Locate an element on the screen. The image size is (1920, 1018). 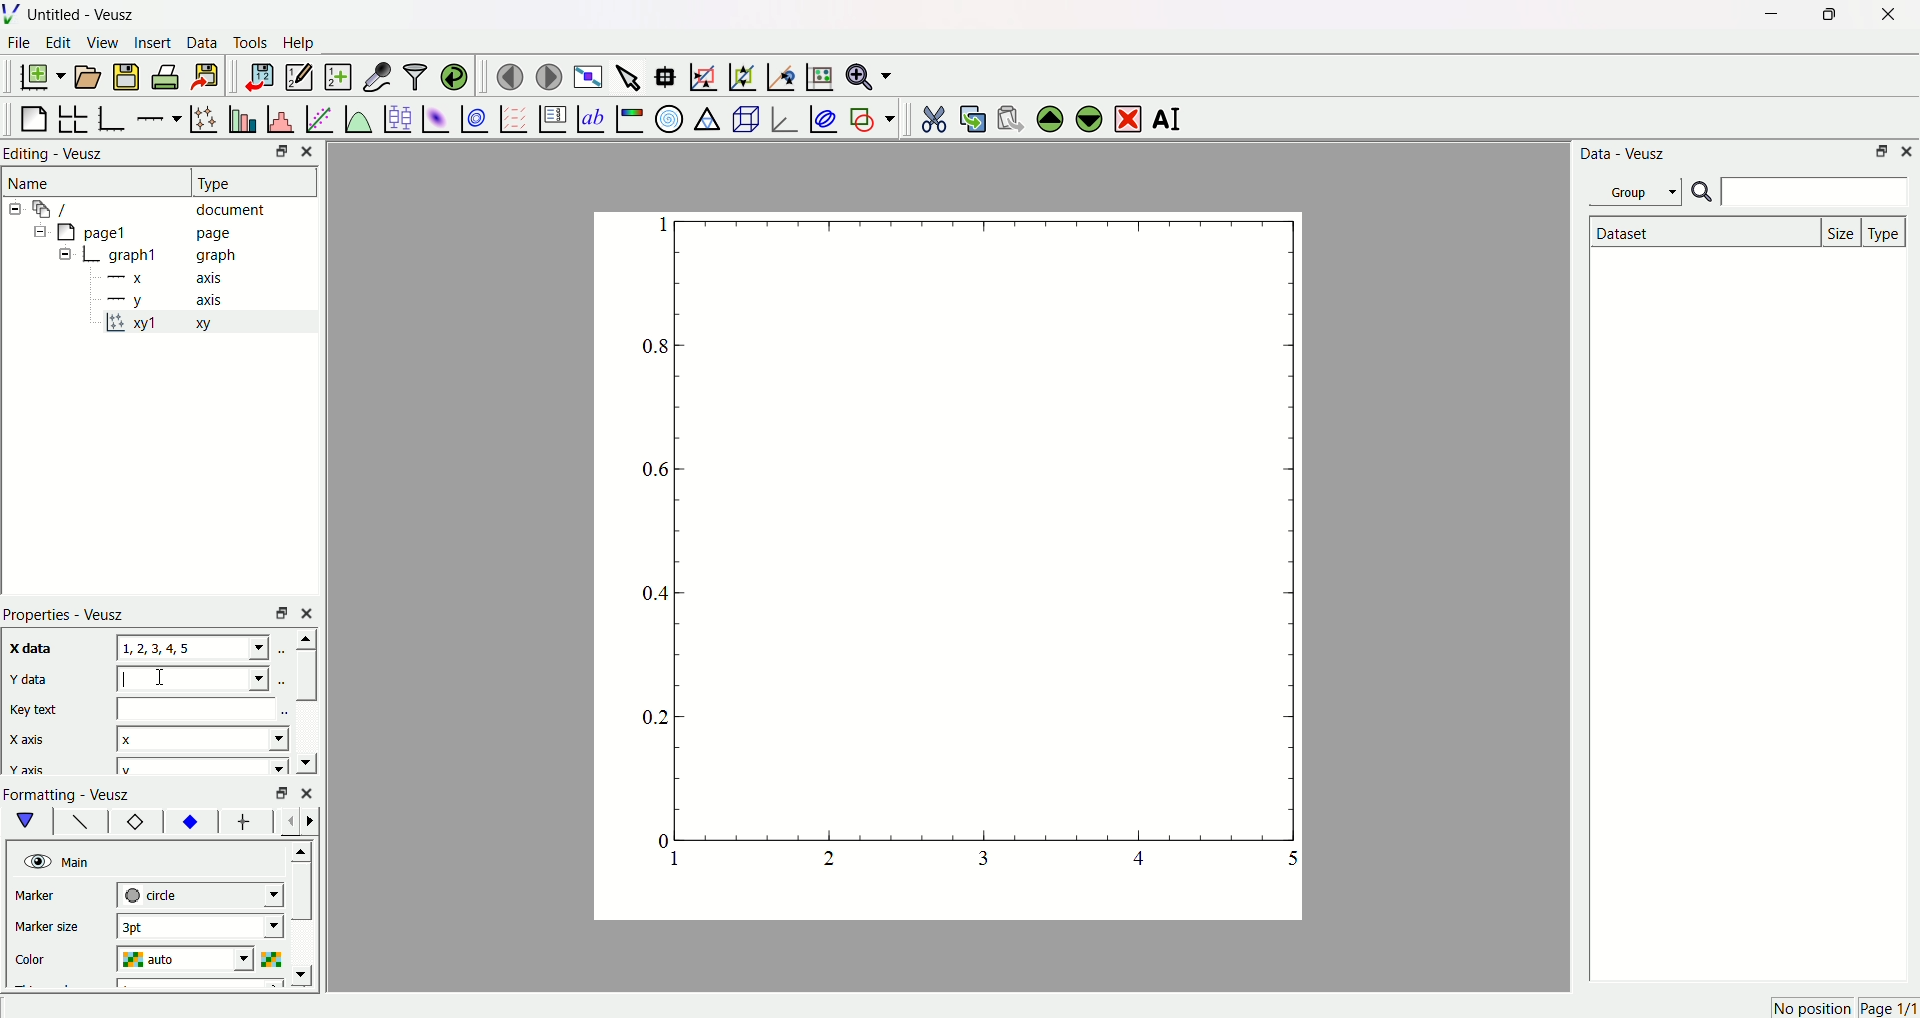
x axis is located at coordinates (169, 279).